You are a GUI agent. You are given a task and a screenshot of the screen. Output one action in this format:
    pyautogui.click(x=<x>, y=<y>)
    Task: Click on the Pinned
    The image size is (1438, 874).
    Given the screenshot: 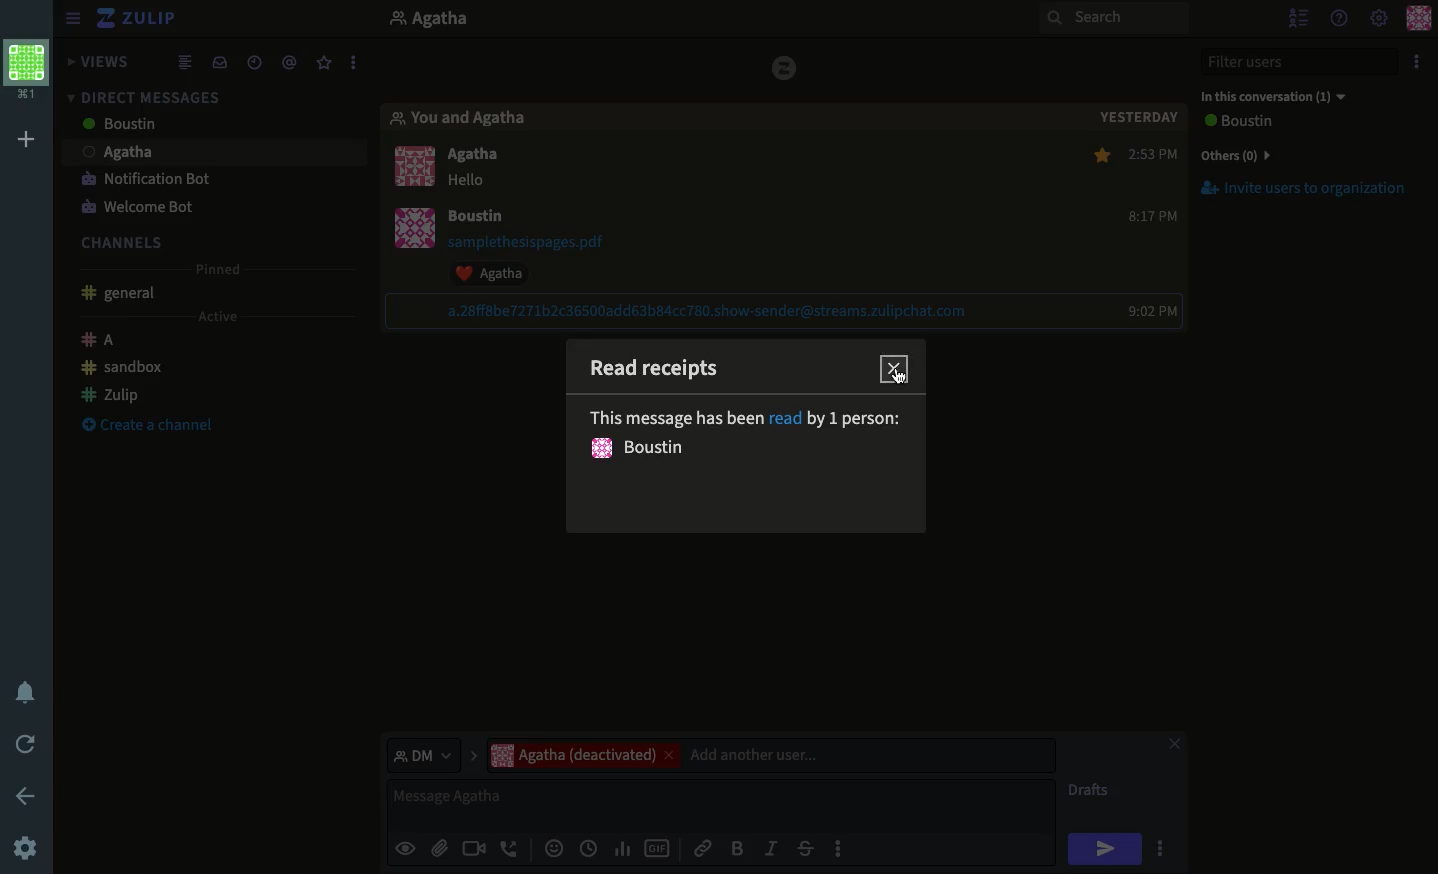 What is the action you would take?
    pyautogui.click(x=224, y=270)
    